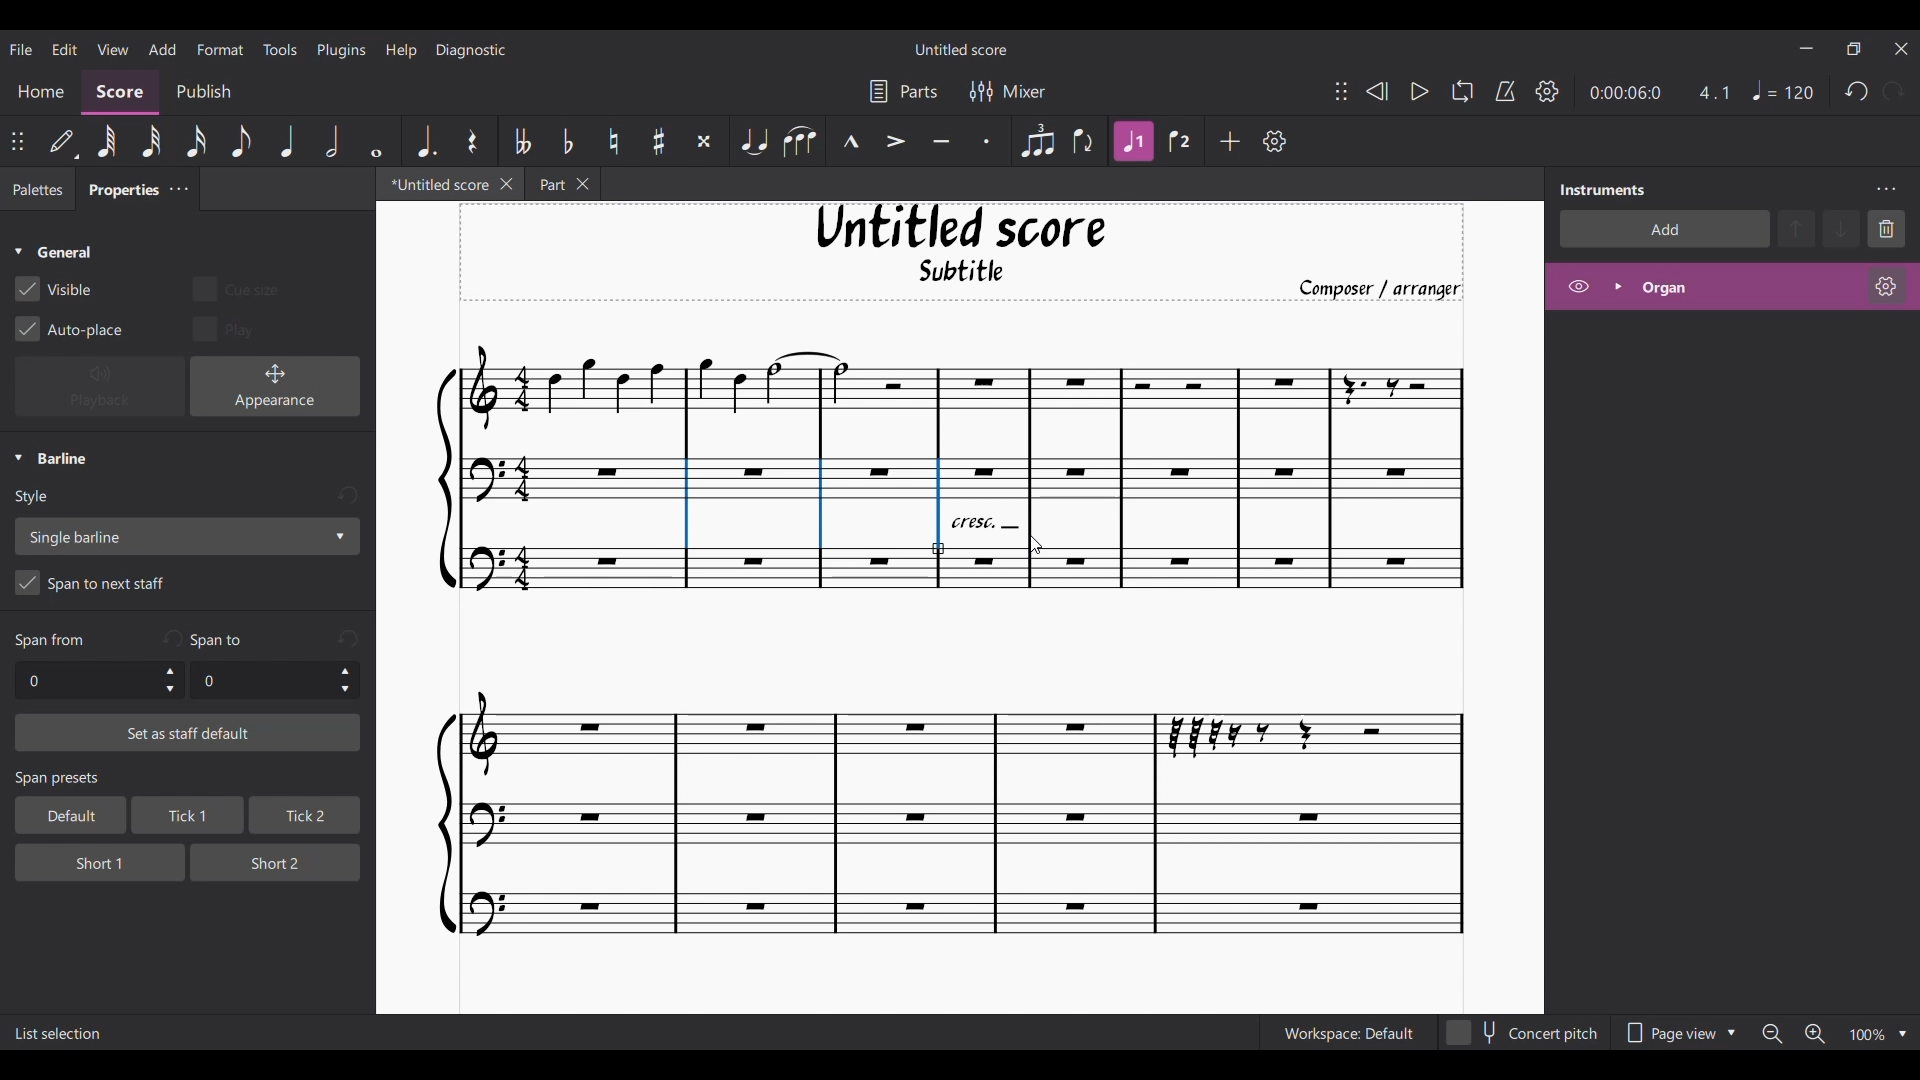  I want to click on Metronome, so click(1505, 91).